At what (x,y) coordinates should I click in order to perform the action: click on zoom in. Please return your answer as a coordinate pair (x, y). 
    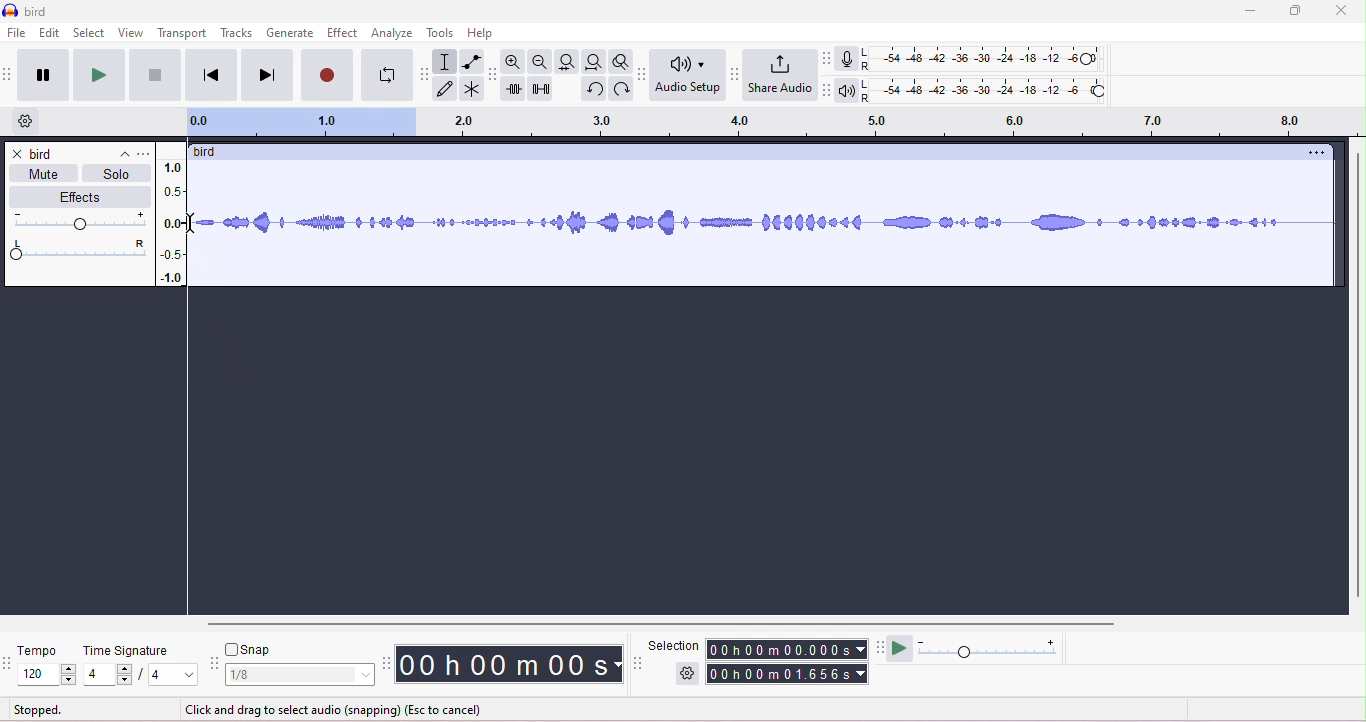
    Looking at the image, I should click on (515, 60).